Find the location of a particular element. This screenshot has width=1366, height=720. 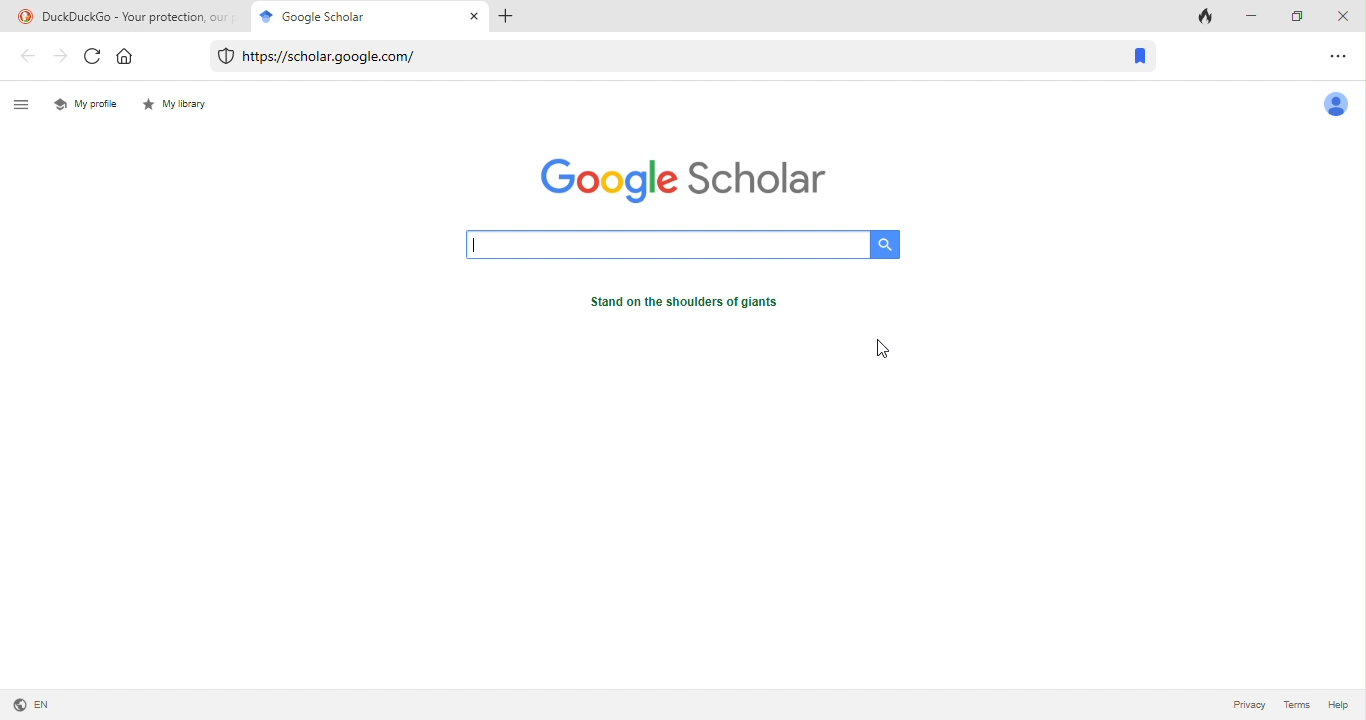

close is located at coordinates (473, 18).